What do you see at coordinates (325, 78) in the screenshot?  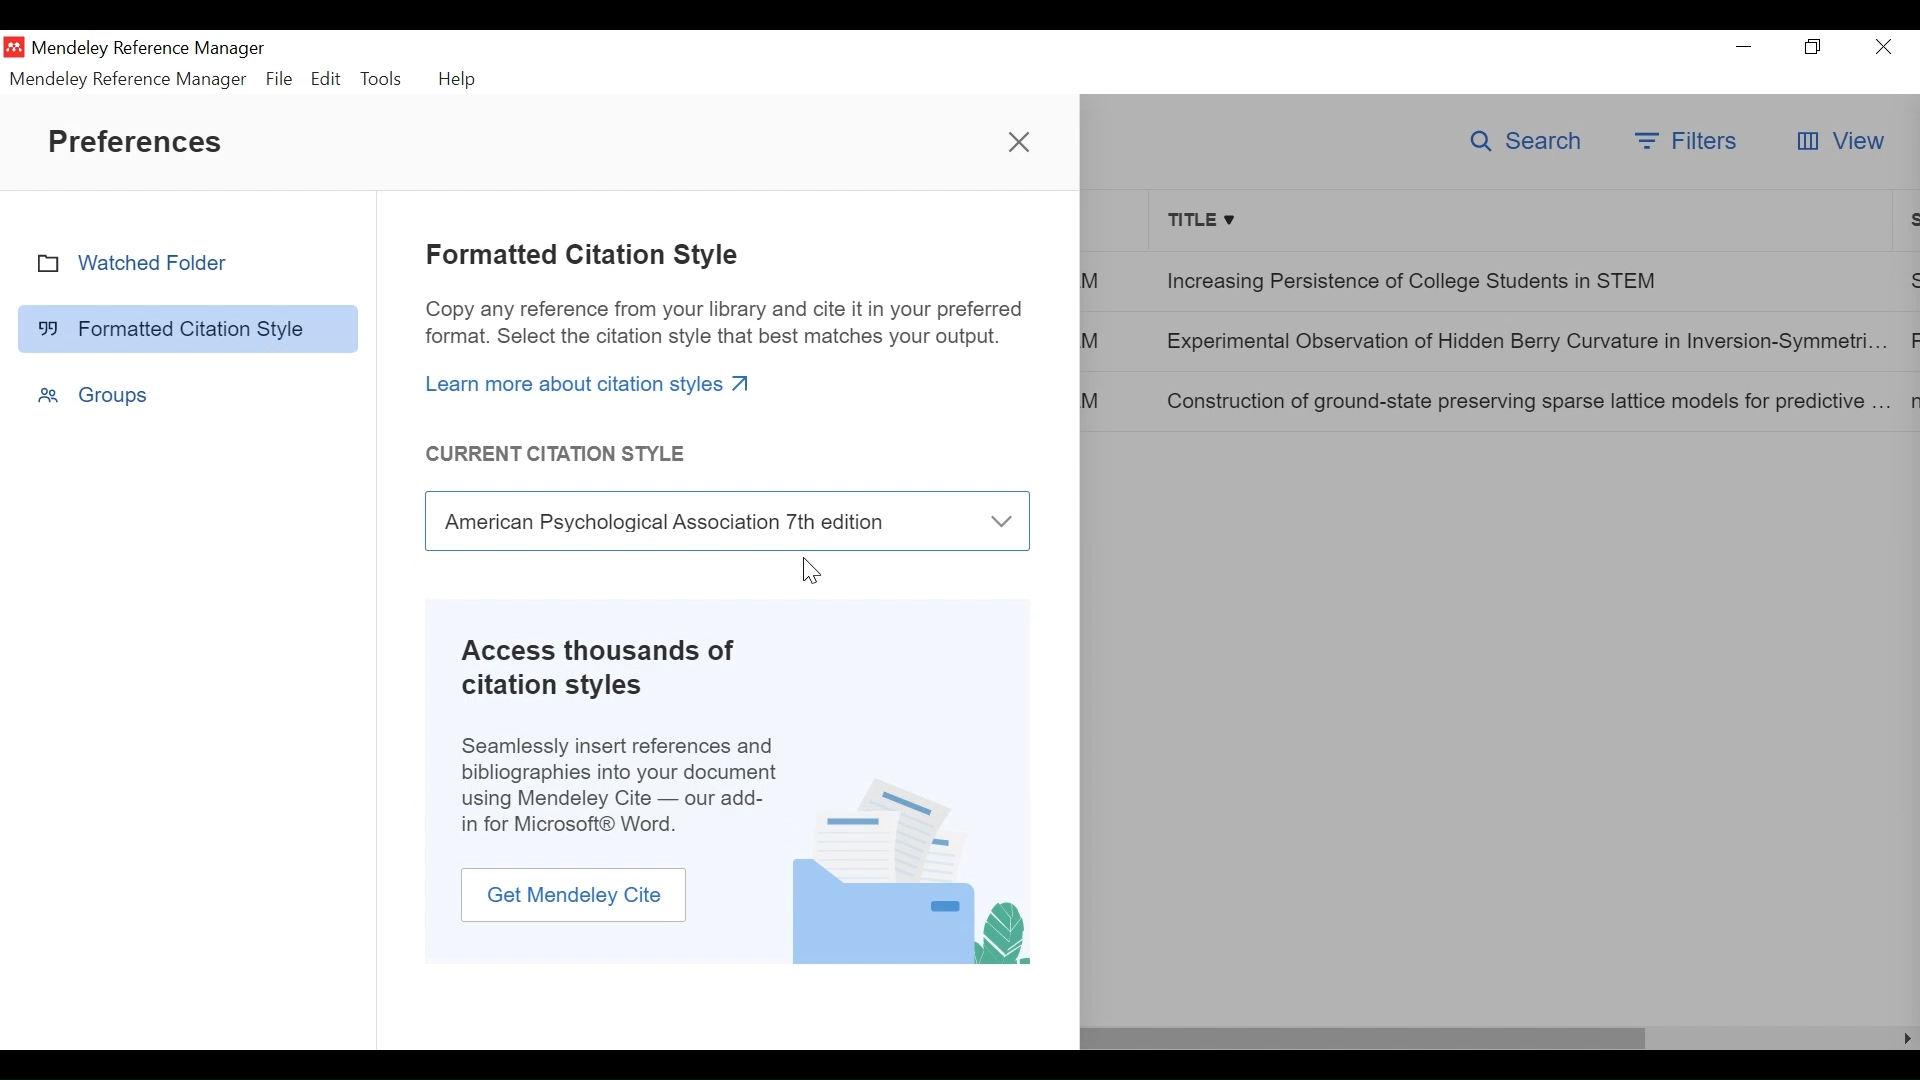 I see `Edit` at bounding box center [325, 78].